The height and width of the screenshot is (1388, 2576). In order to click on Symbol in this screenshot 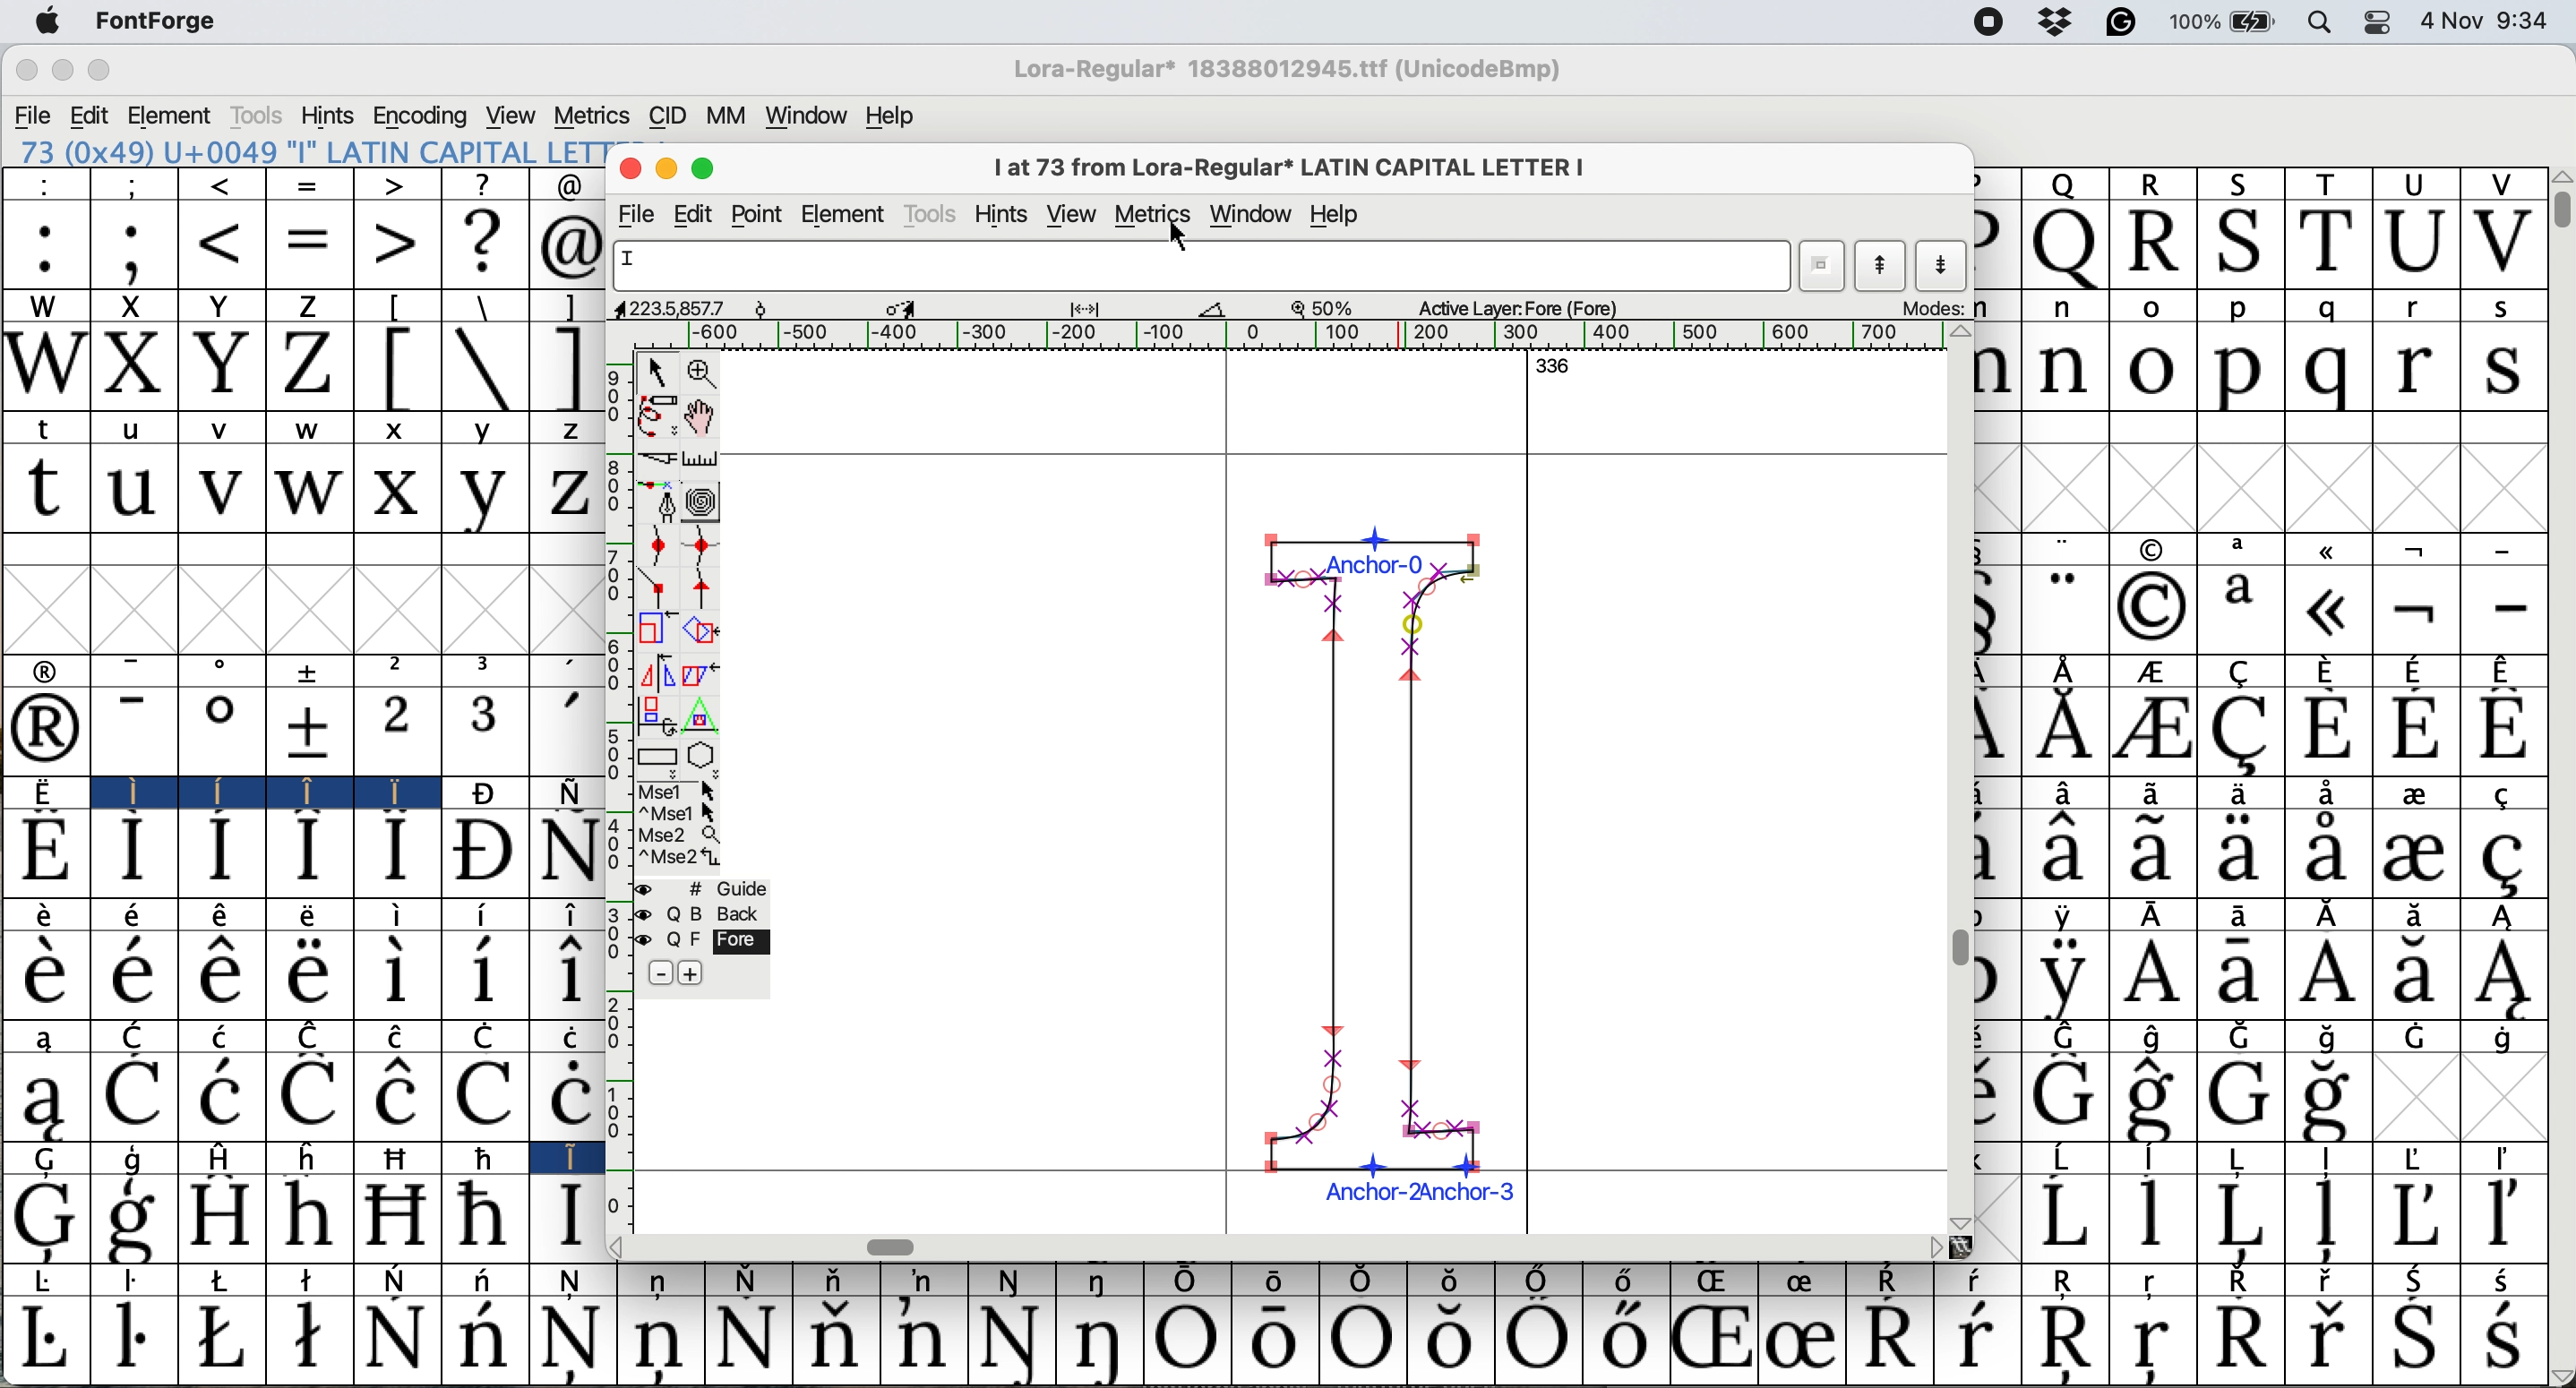, I will do `click(921, 1338)`.